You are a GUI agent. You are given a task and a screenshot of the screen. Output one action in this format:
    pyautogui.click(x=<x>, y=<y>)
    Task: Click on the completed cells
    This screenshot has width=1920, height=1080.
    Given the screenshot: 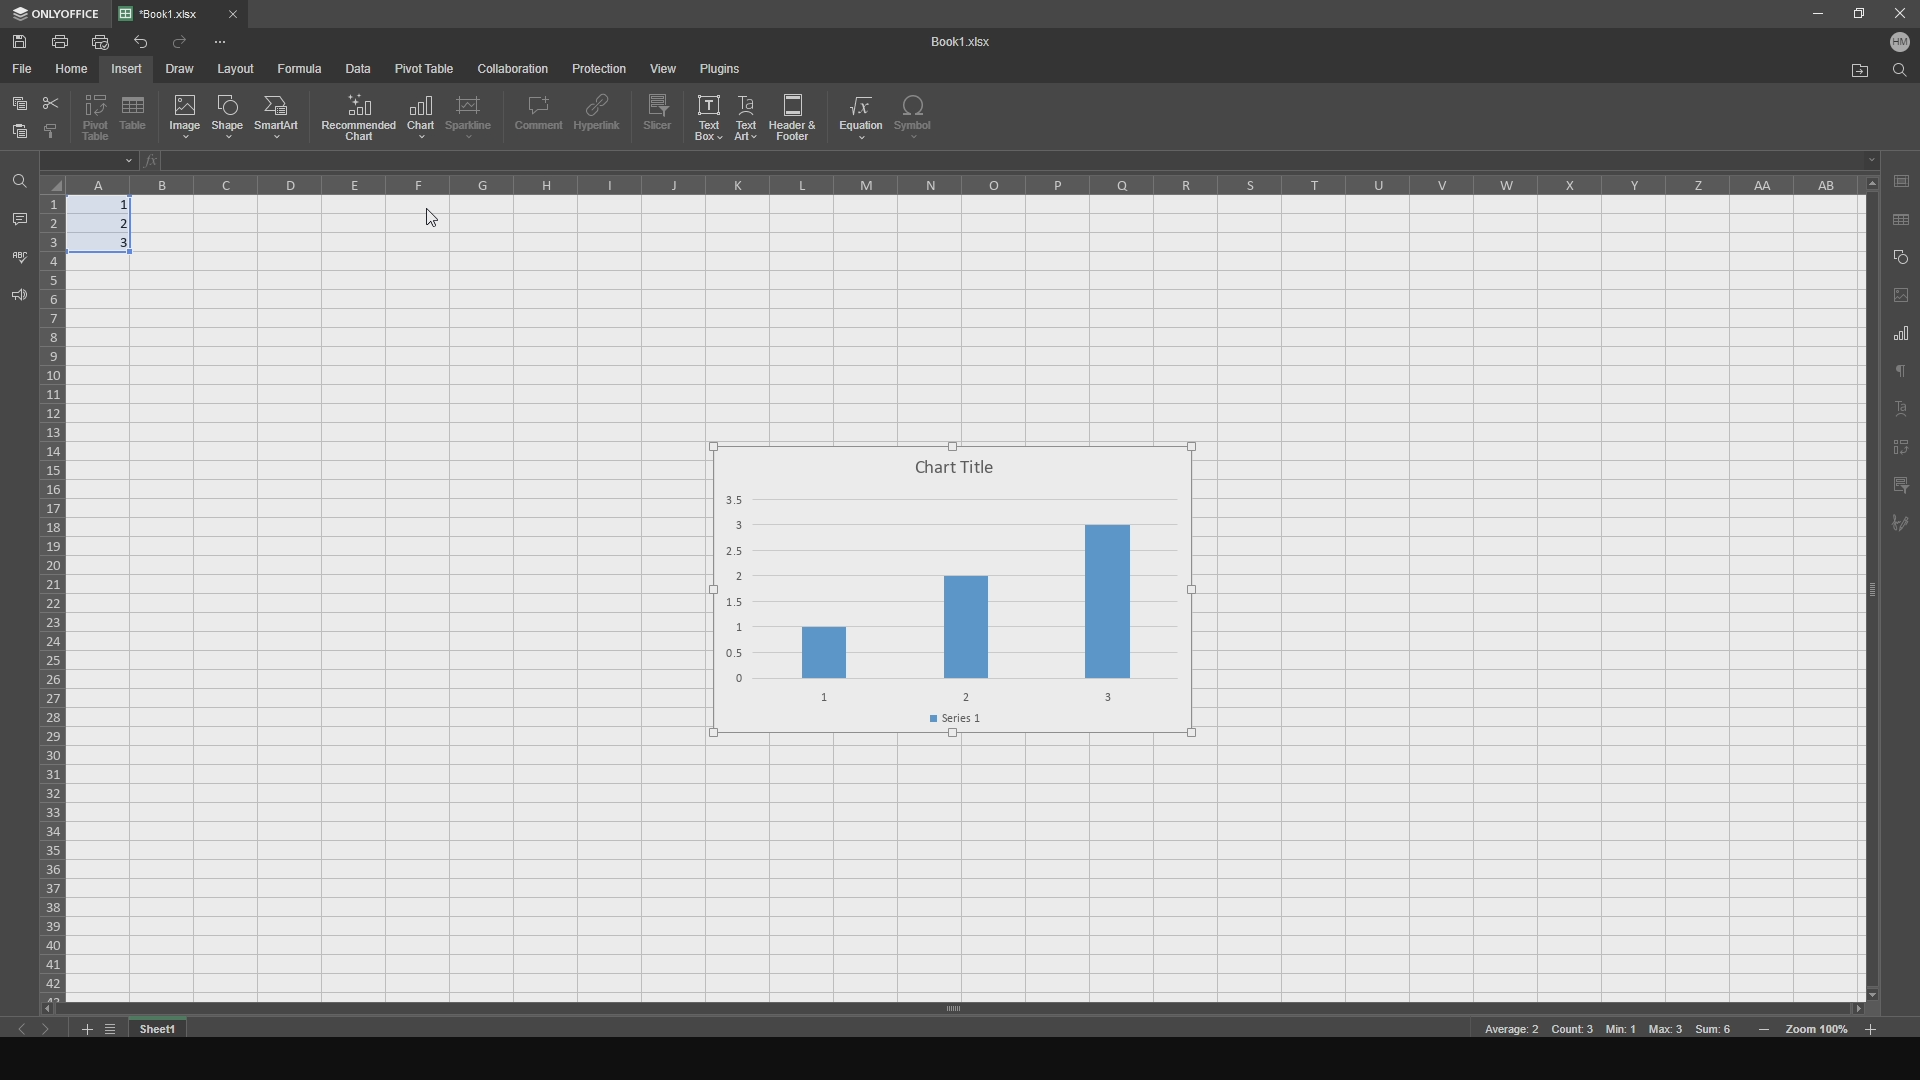 What is the action you would take?
    pyautogui.click(x=109, y=226)
    